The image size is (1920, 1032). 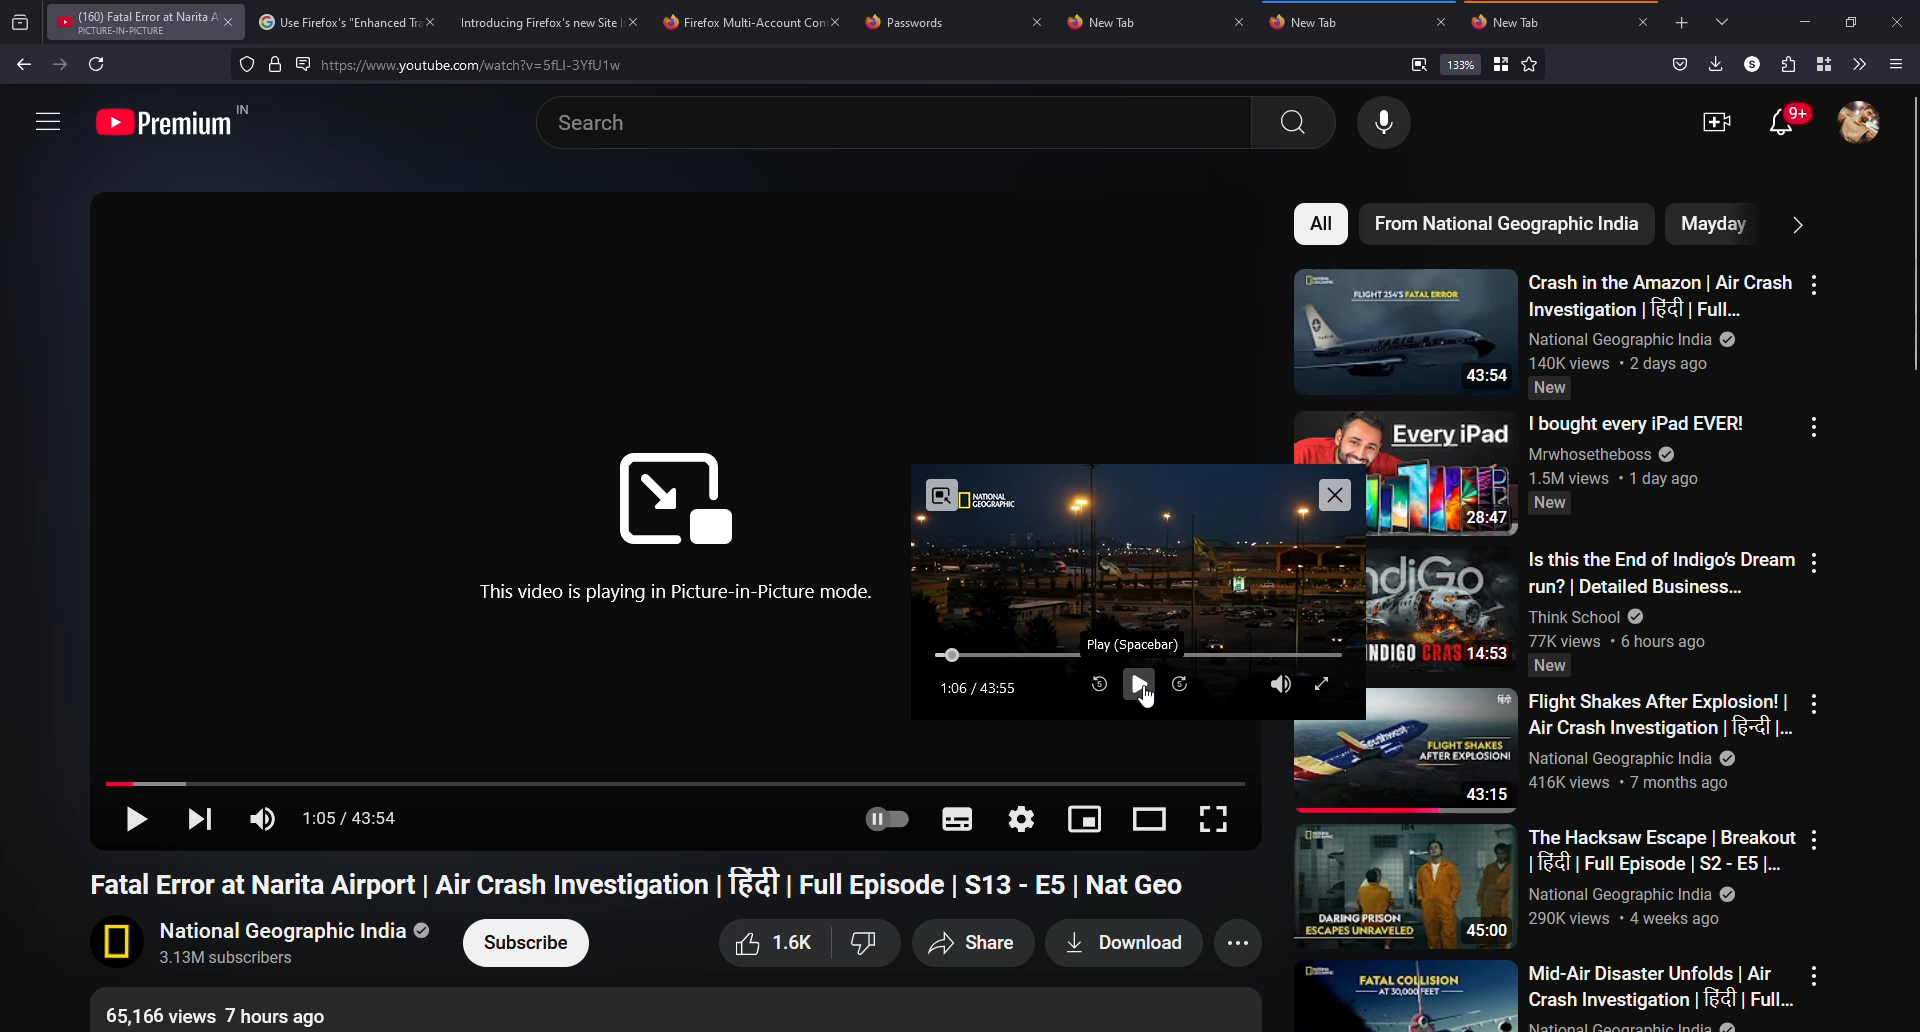 I want to click on close, so click(x=1438, y=22).